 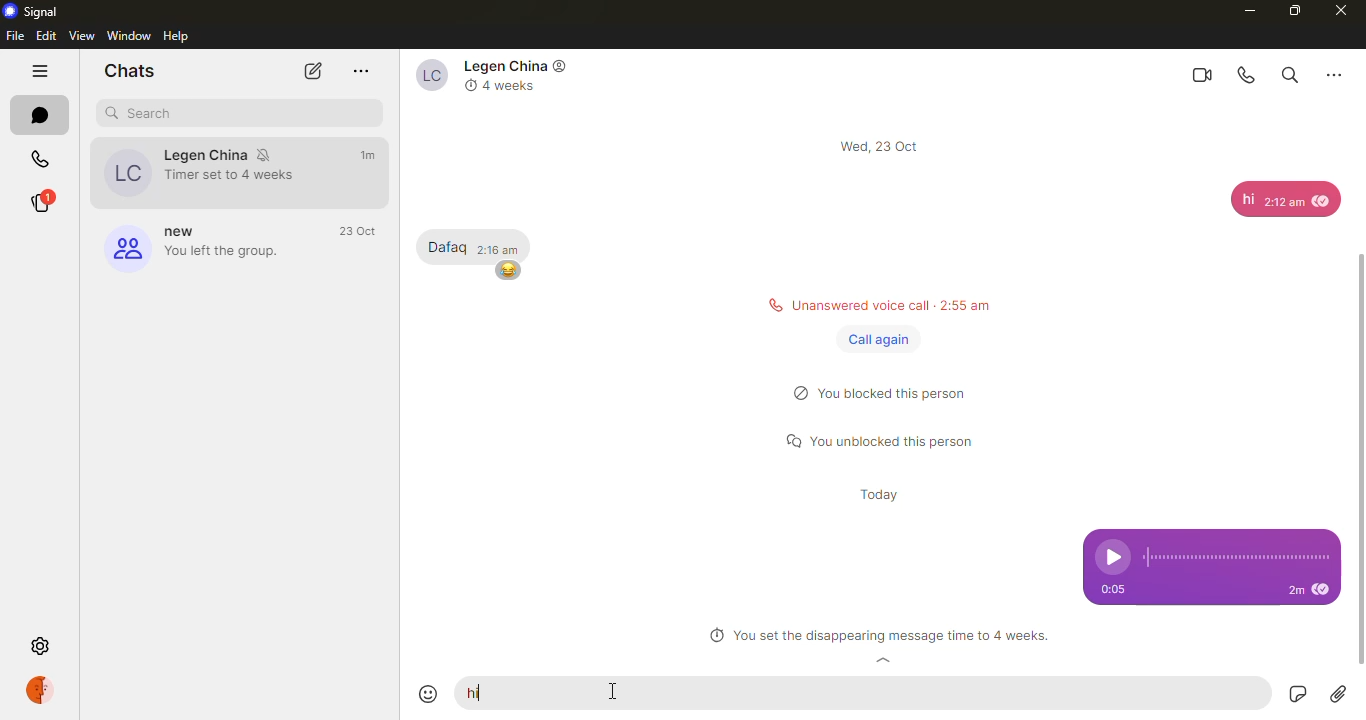 I want to click on more, so click(x=1334, y=73).